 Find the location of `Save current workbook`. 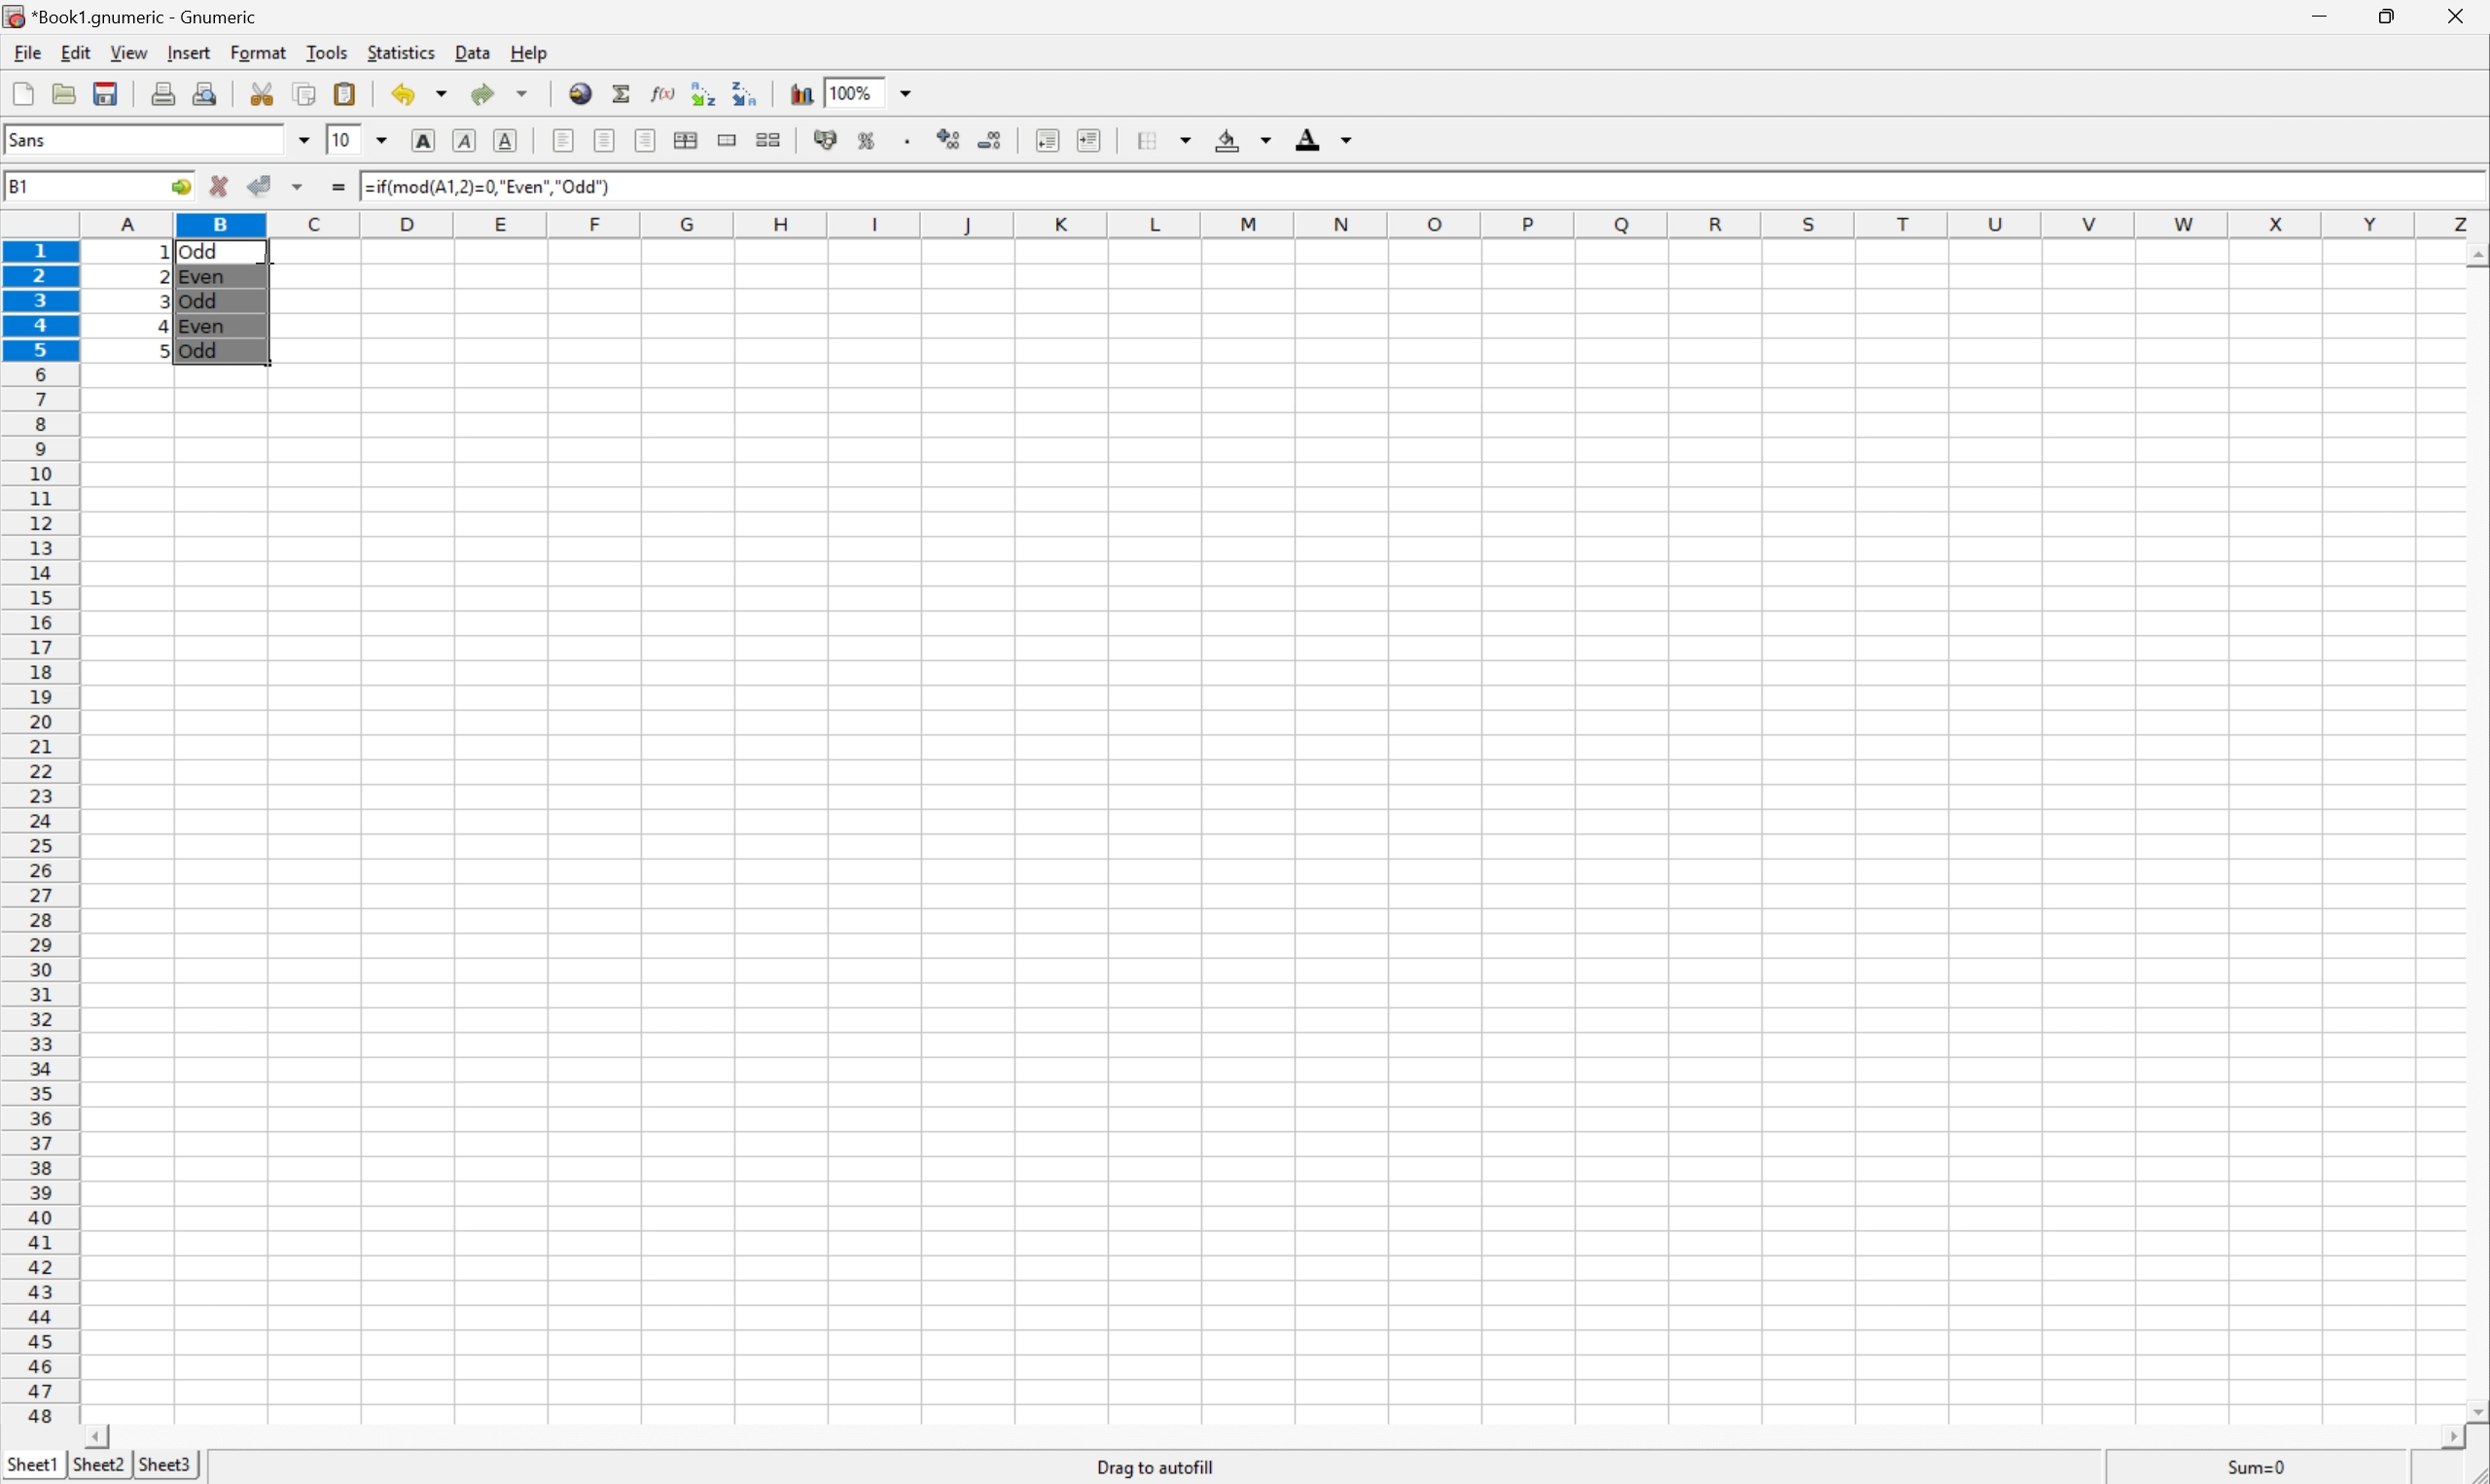

Save current workbook is located at coordinates (104, 91).